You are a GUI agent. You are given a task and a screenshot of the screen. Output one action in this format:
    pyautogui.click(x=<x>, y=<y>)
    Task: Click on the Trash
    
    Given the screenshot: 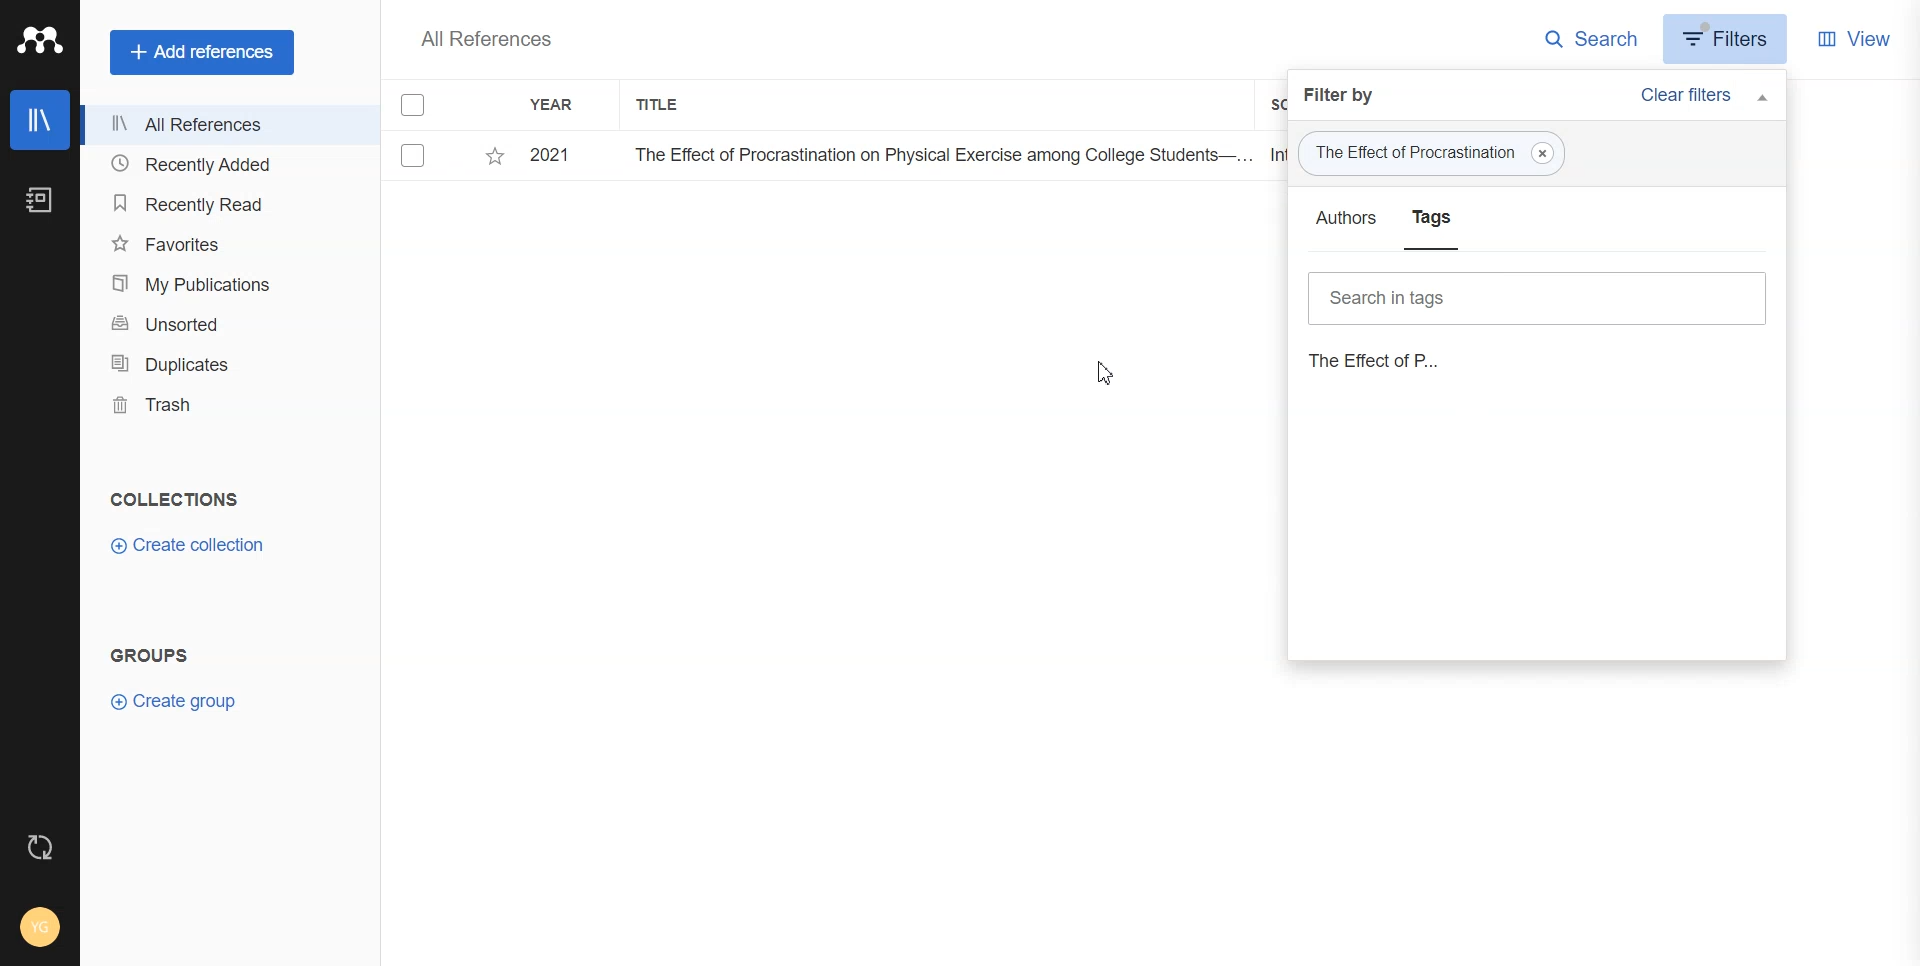 What is the action you would take?
    pyautogui.click(x=214, y=408)
    